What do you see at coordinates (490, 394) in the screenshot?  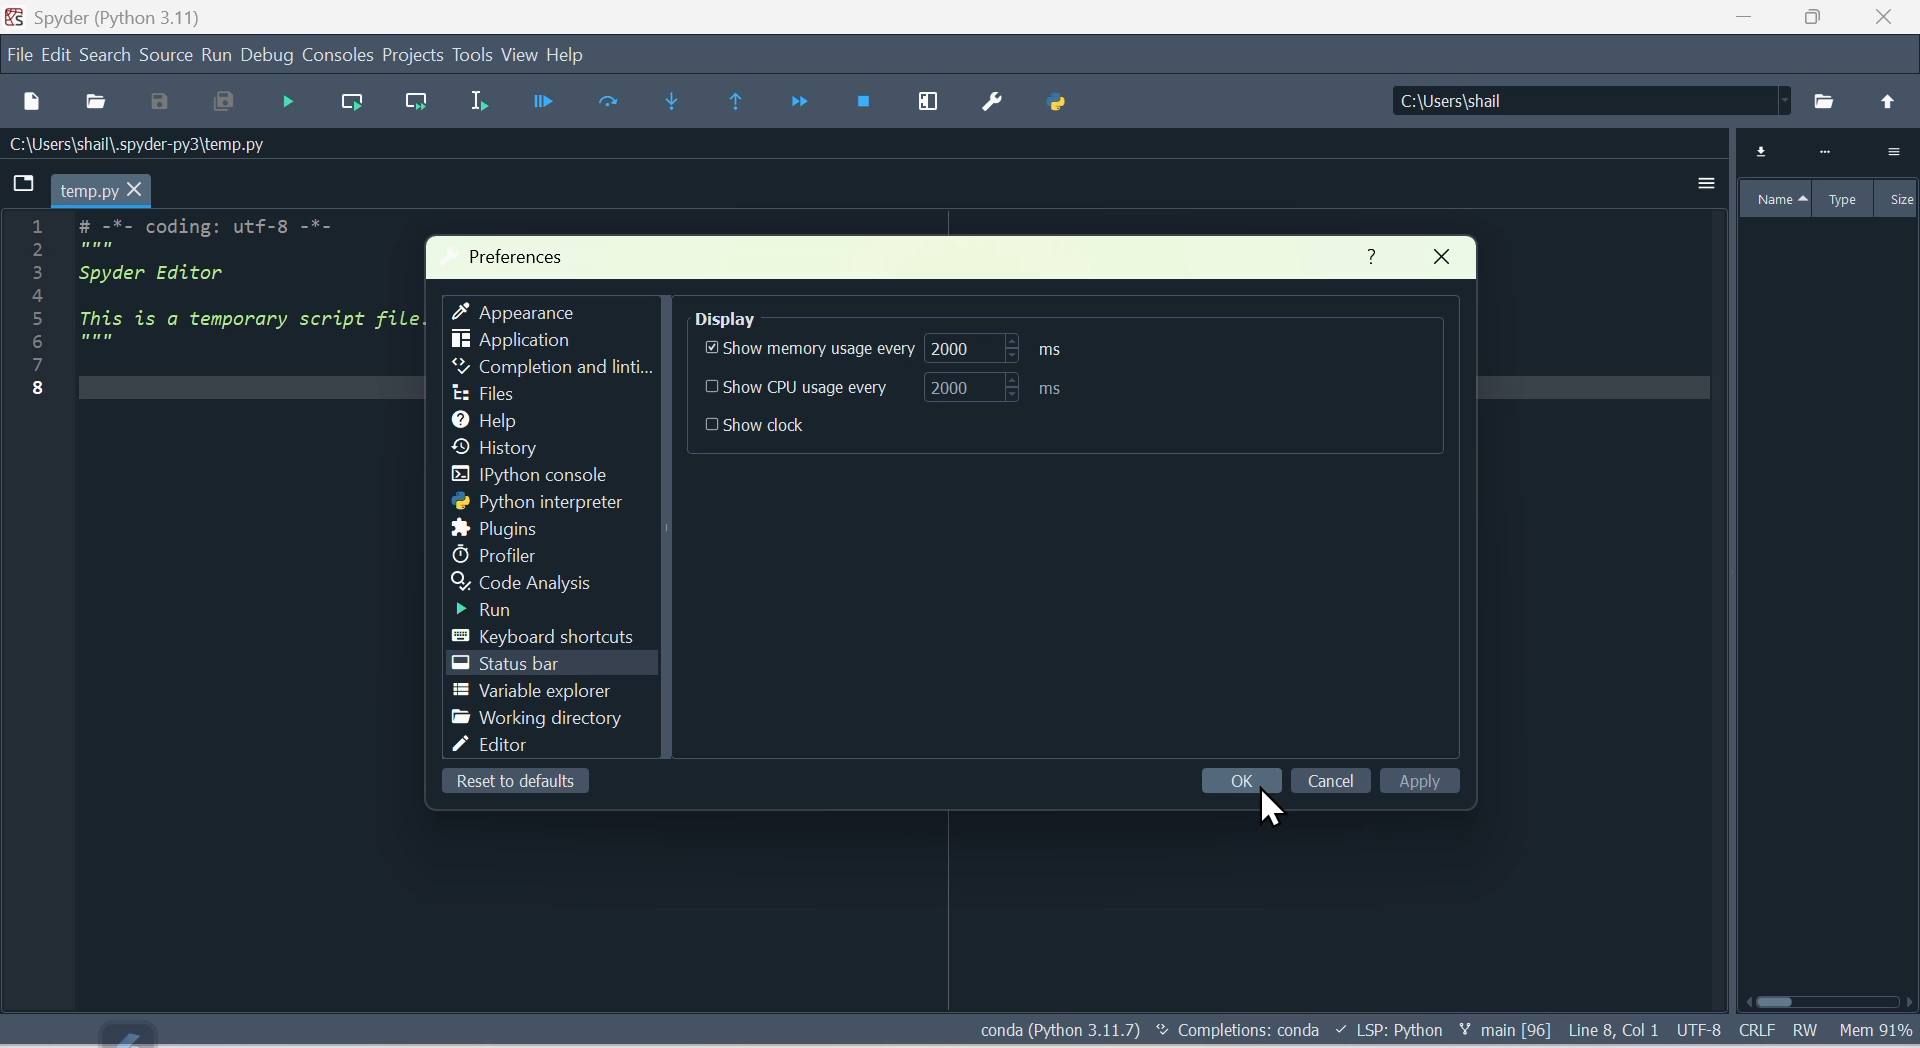 I see `` at bounding box center [490, 394].